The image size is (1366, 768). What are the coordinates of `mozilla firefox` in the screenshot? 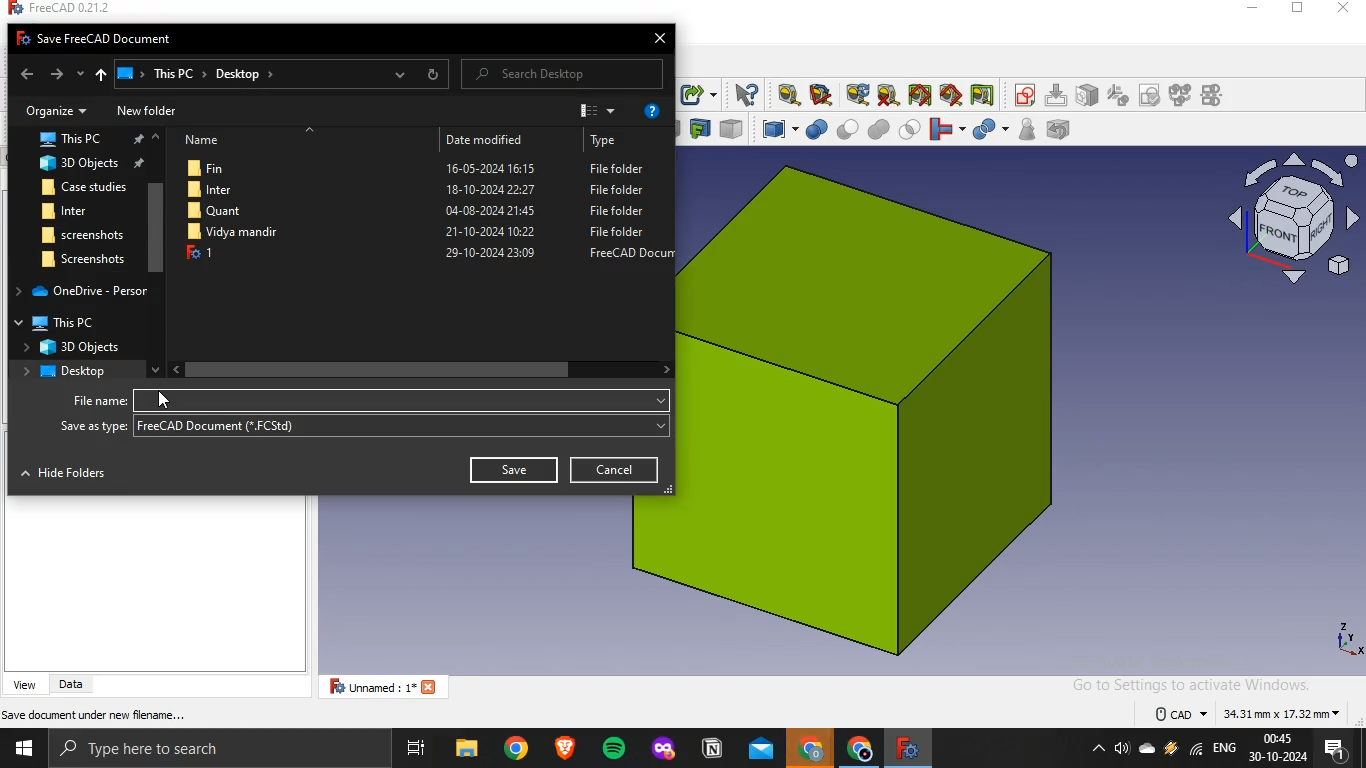 It's located at (663, 750).